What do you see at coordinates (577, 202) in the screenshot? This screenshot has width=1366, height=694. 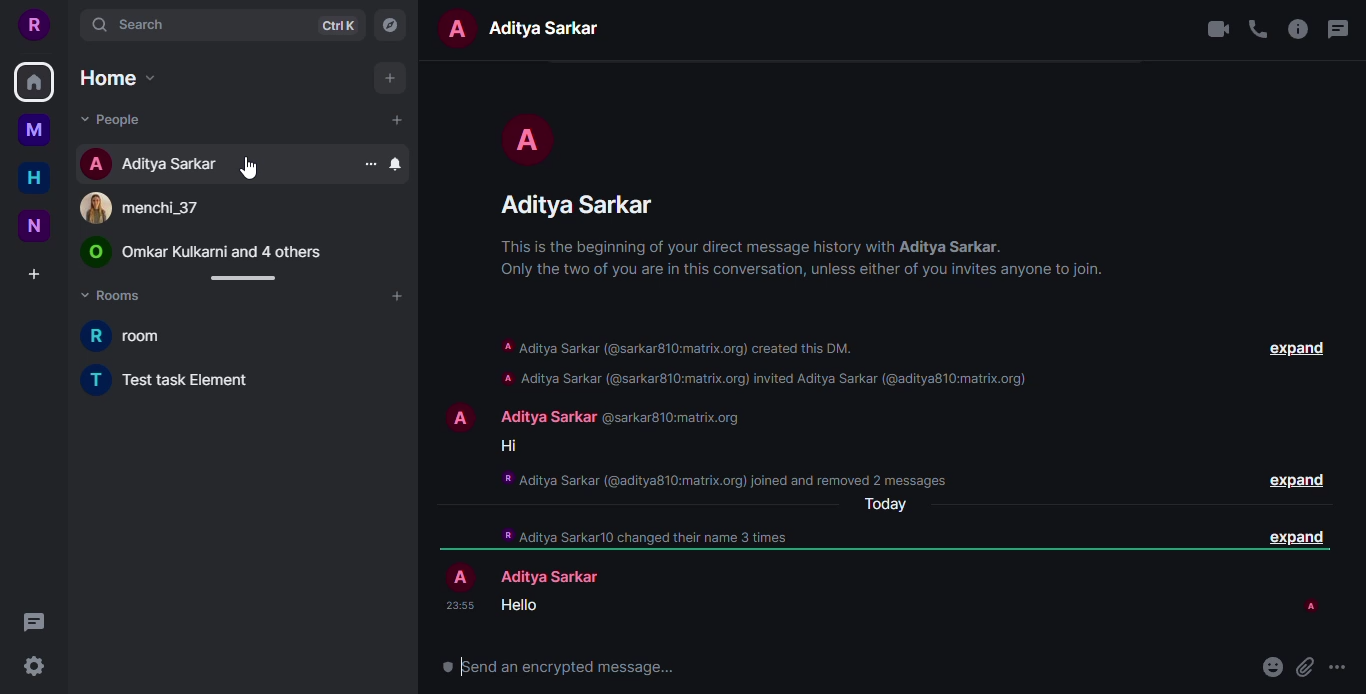 I see `aditya sarkar` at bounding box center [577, 202].